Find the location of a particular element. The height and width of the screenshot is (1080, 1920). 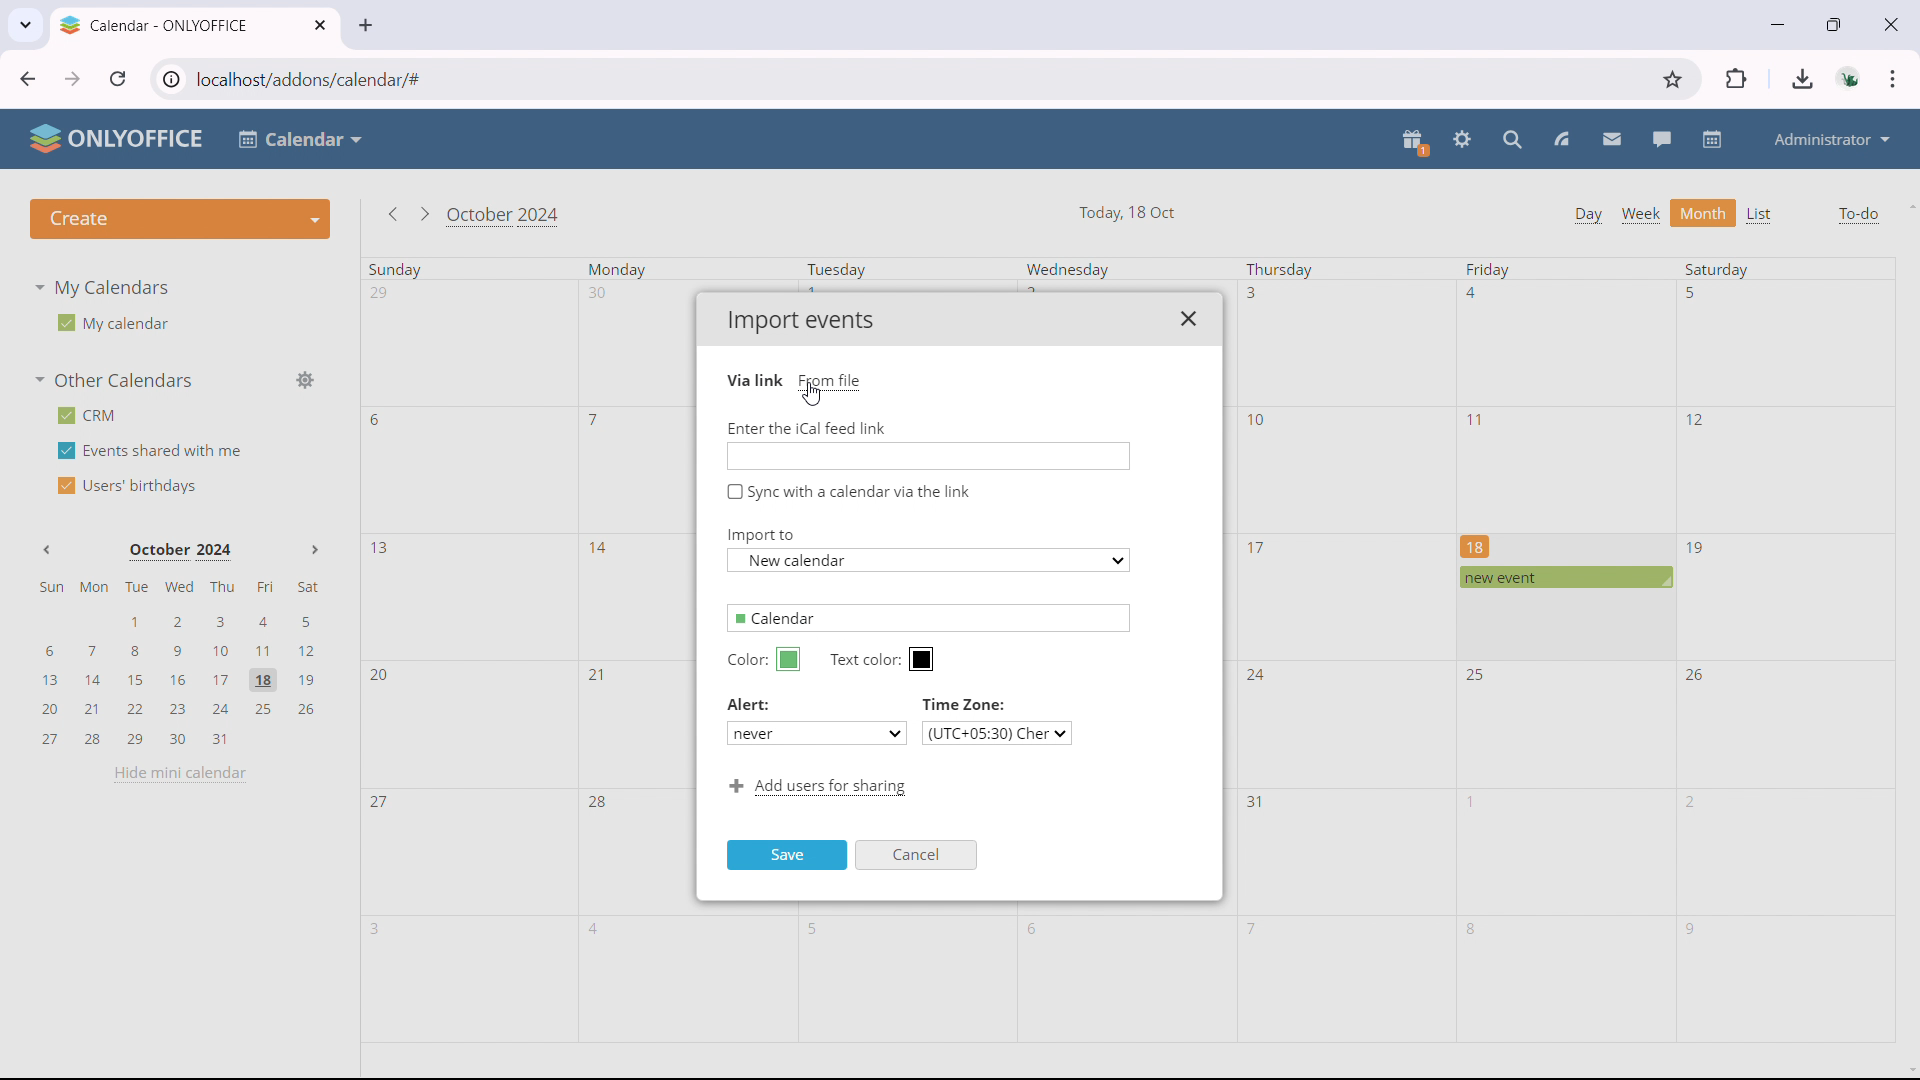

minimize is located at coordinates (1775, 22).